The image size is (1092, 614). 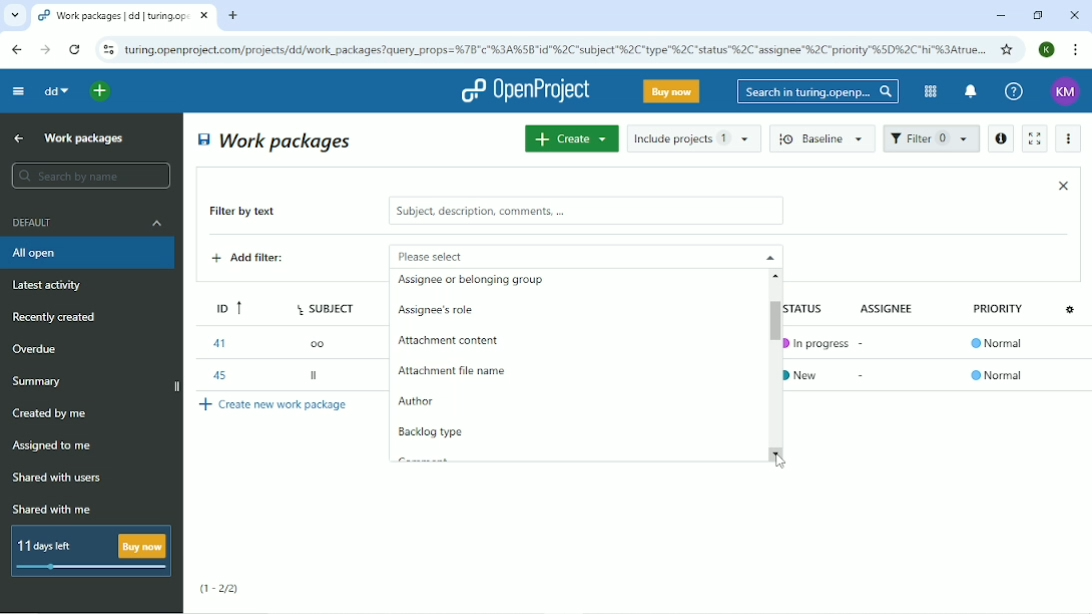 What do you see at coordinates (89, 222) in the screenshot?
I see `Default` at bounding box center [89, 222].